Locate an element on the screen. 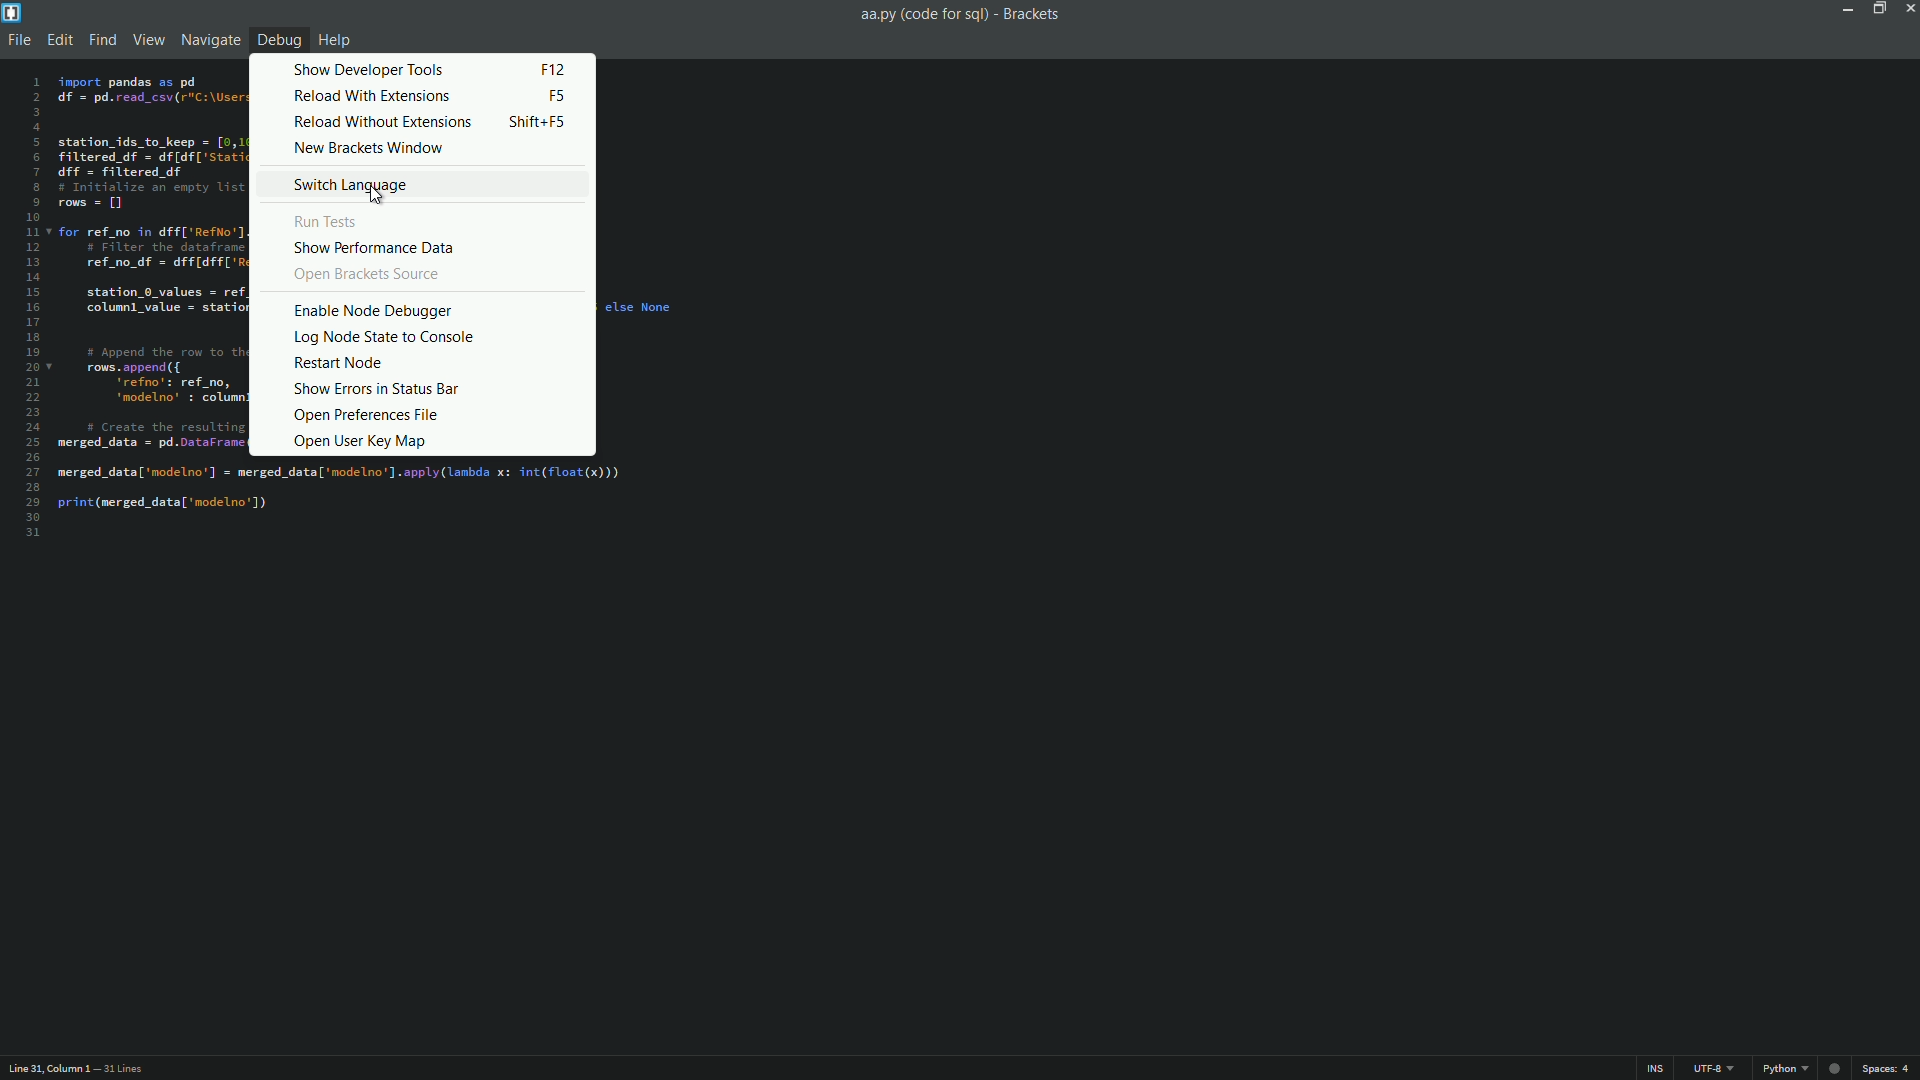  code is located at coordinates (152, 260).